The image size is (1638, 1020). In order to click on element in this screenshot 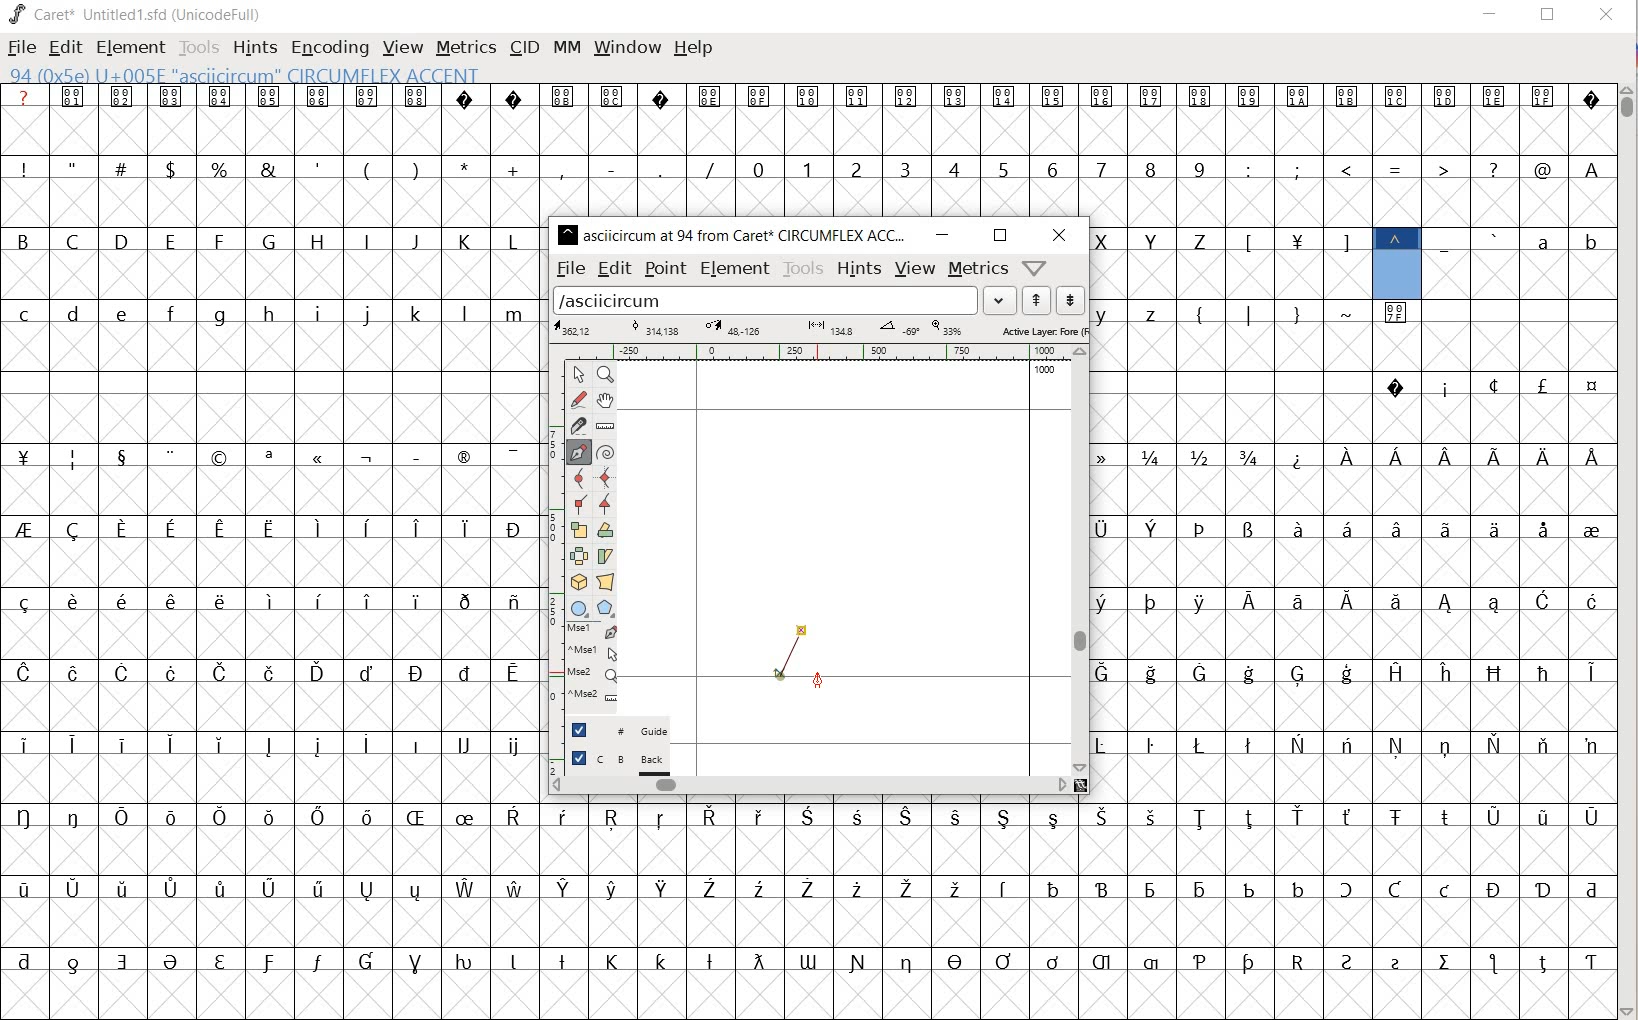, I will do `click(735, 268)`.